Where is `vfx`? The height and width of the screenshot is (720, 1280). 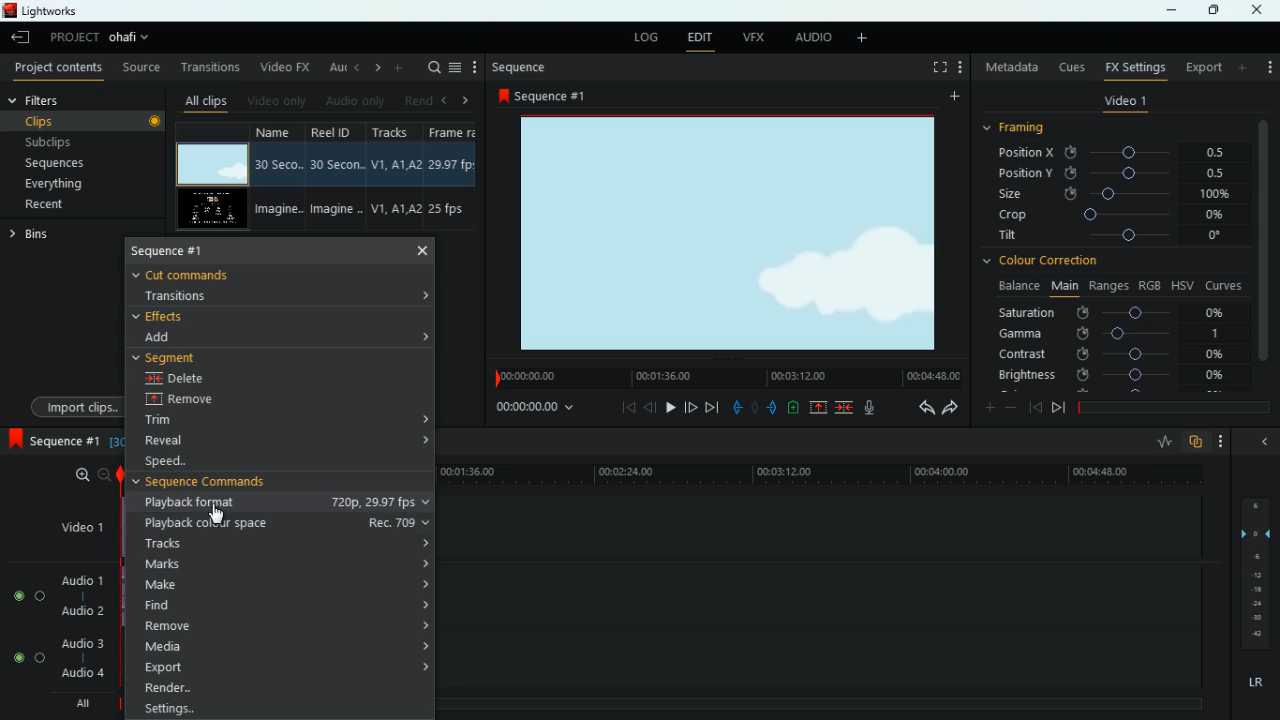
vfx is located at coordinates (750, 38).